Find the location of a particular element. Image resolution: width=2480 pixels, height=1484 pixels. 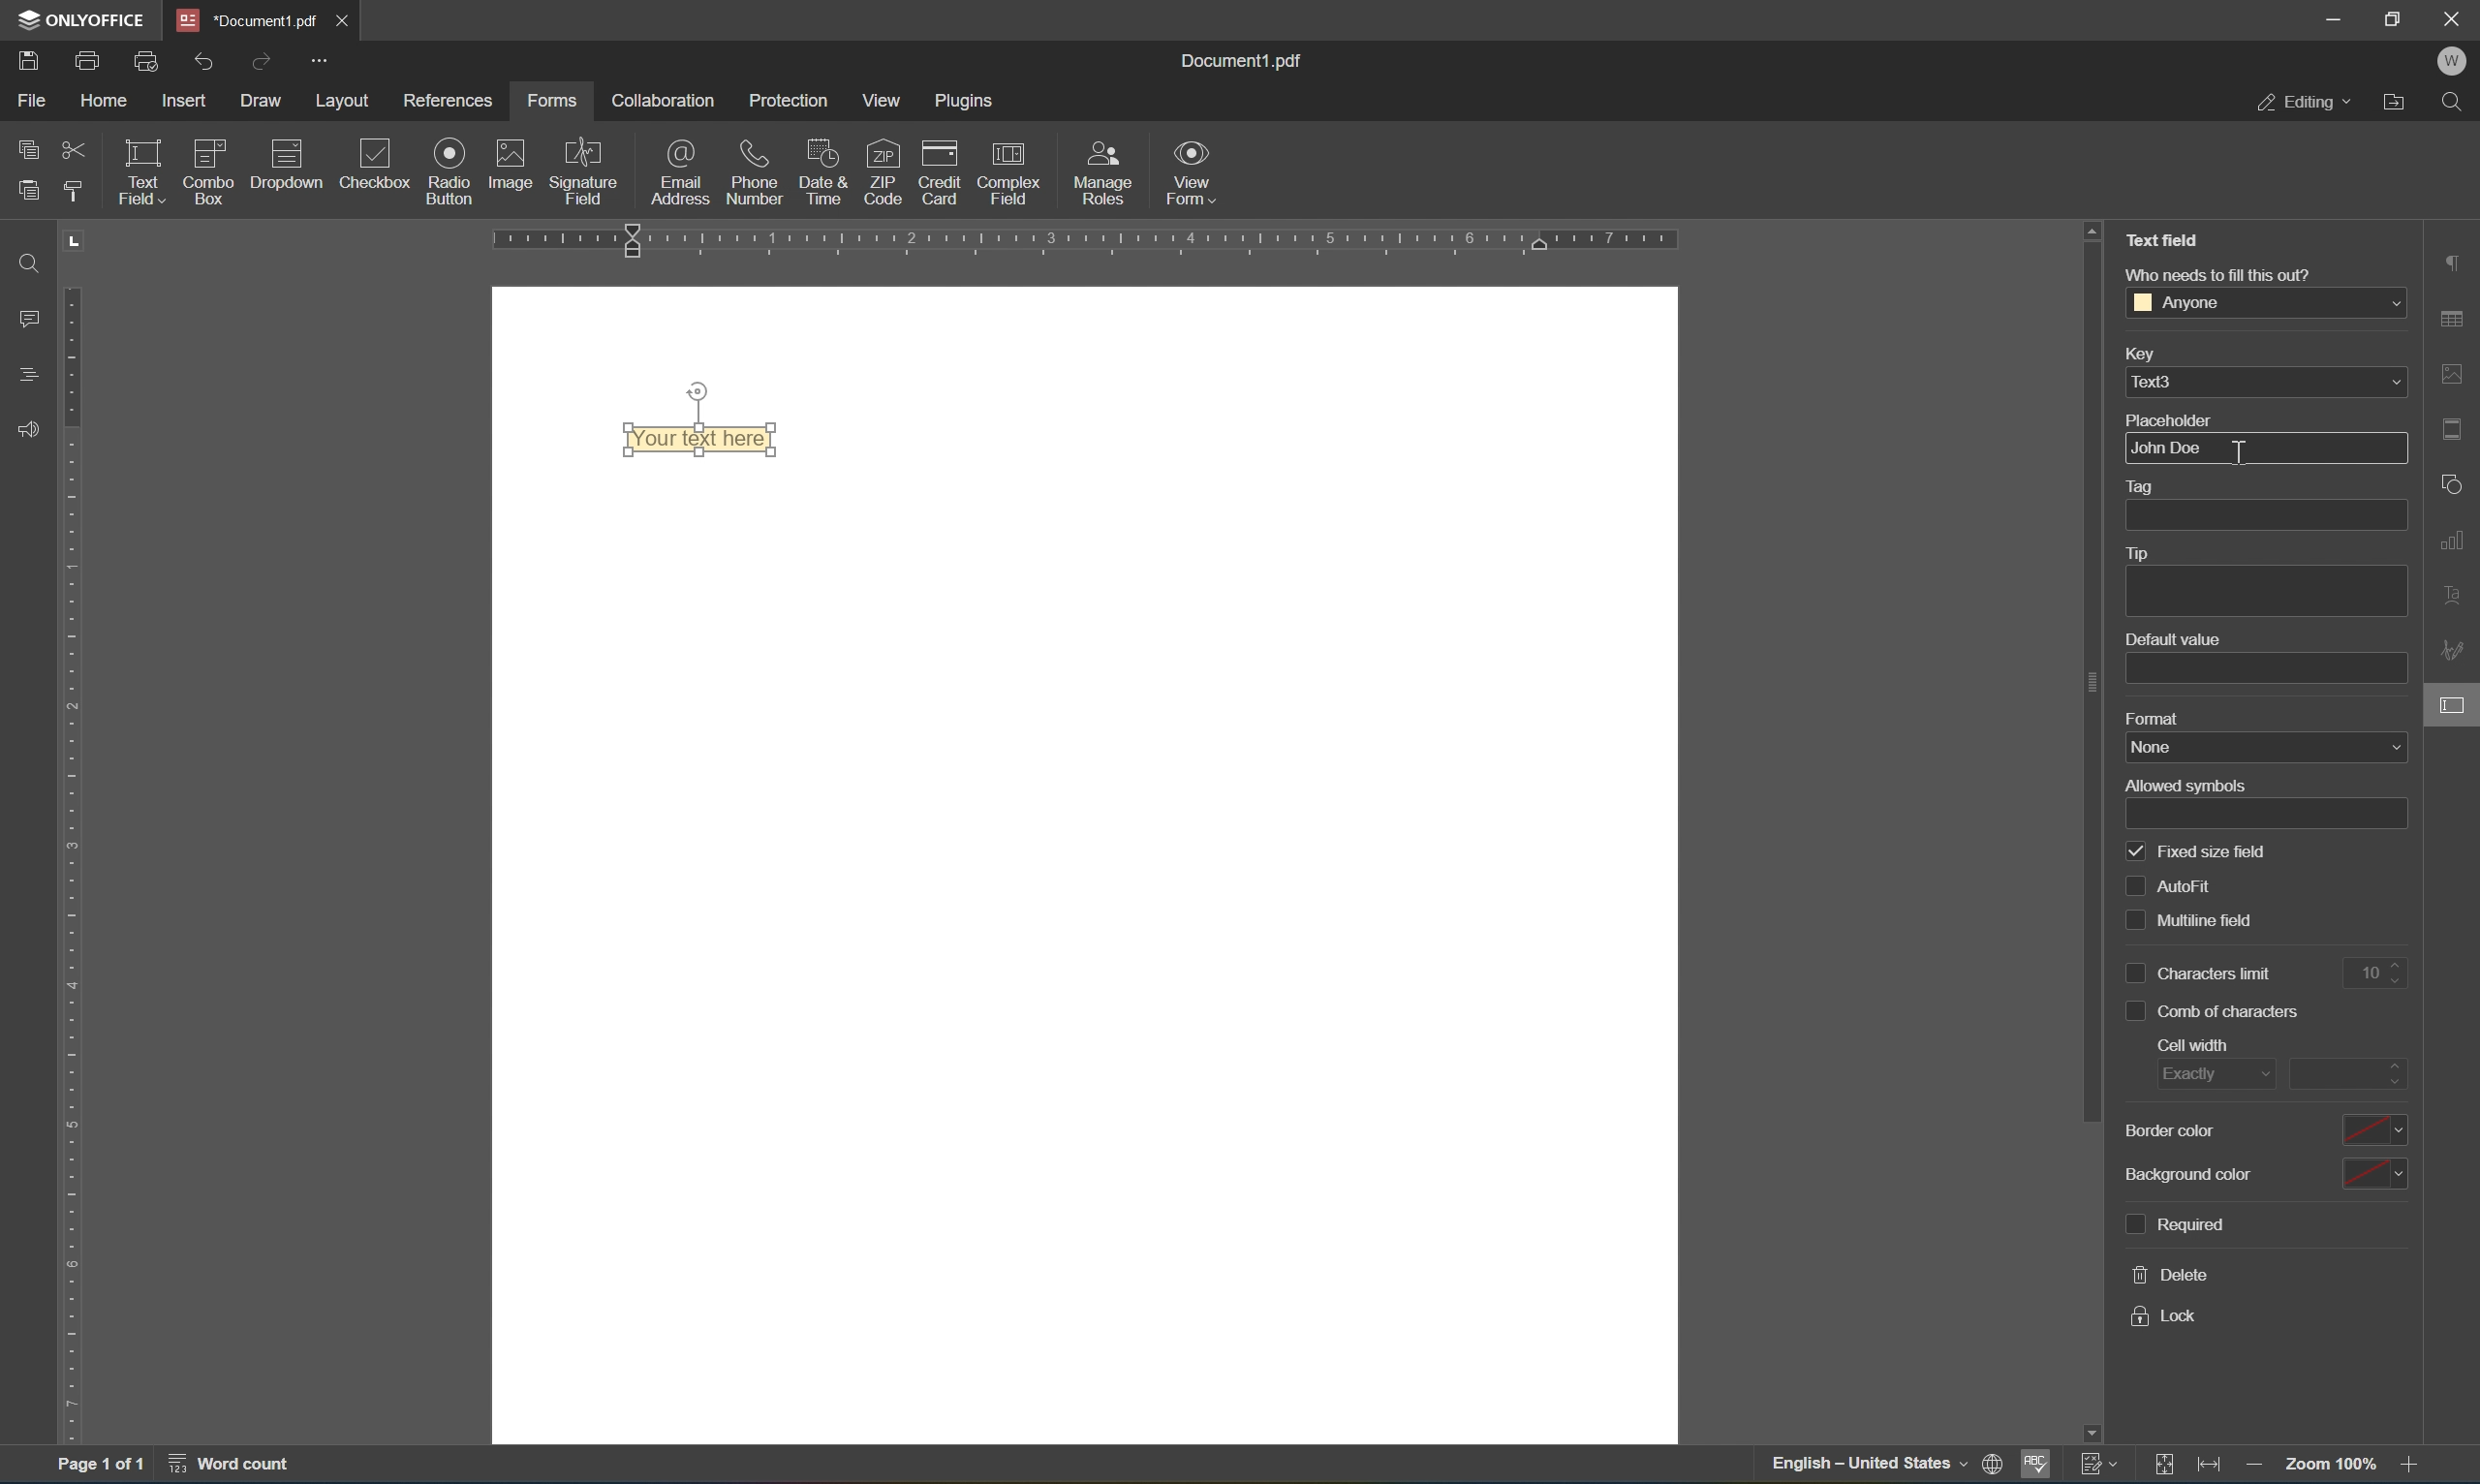

insert is located at coordinates (187, 100).